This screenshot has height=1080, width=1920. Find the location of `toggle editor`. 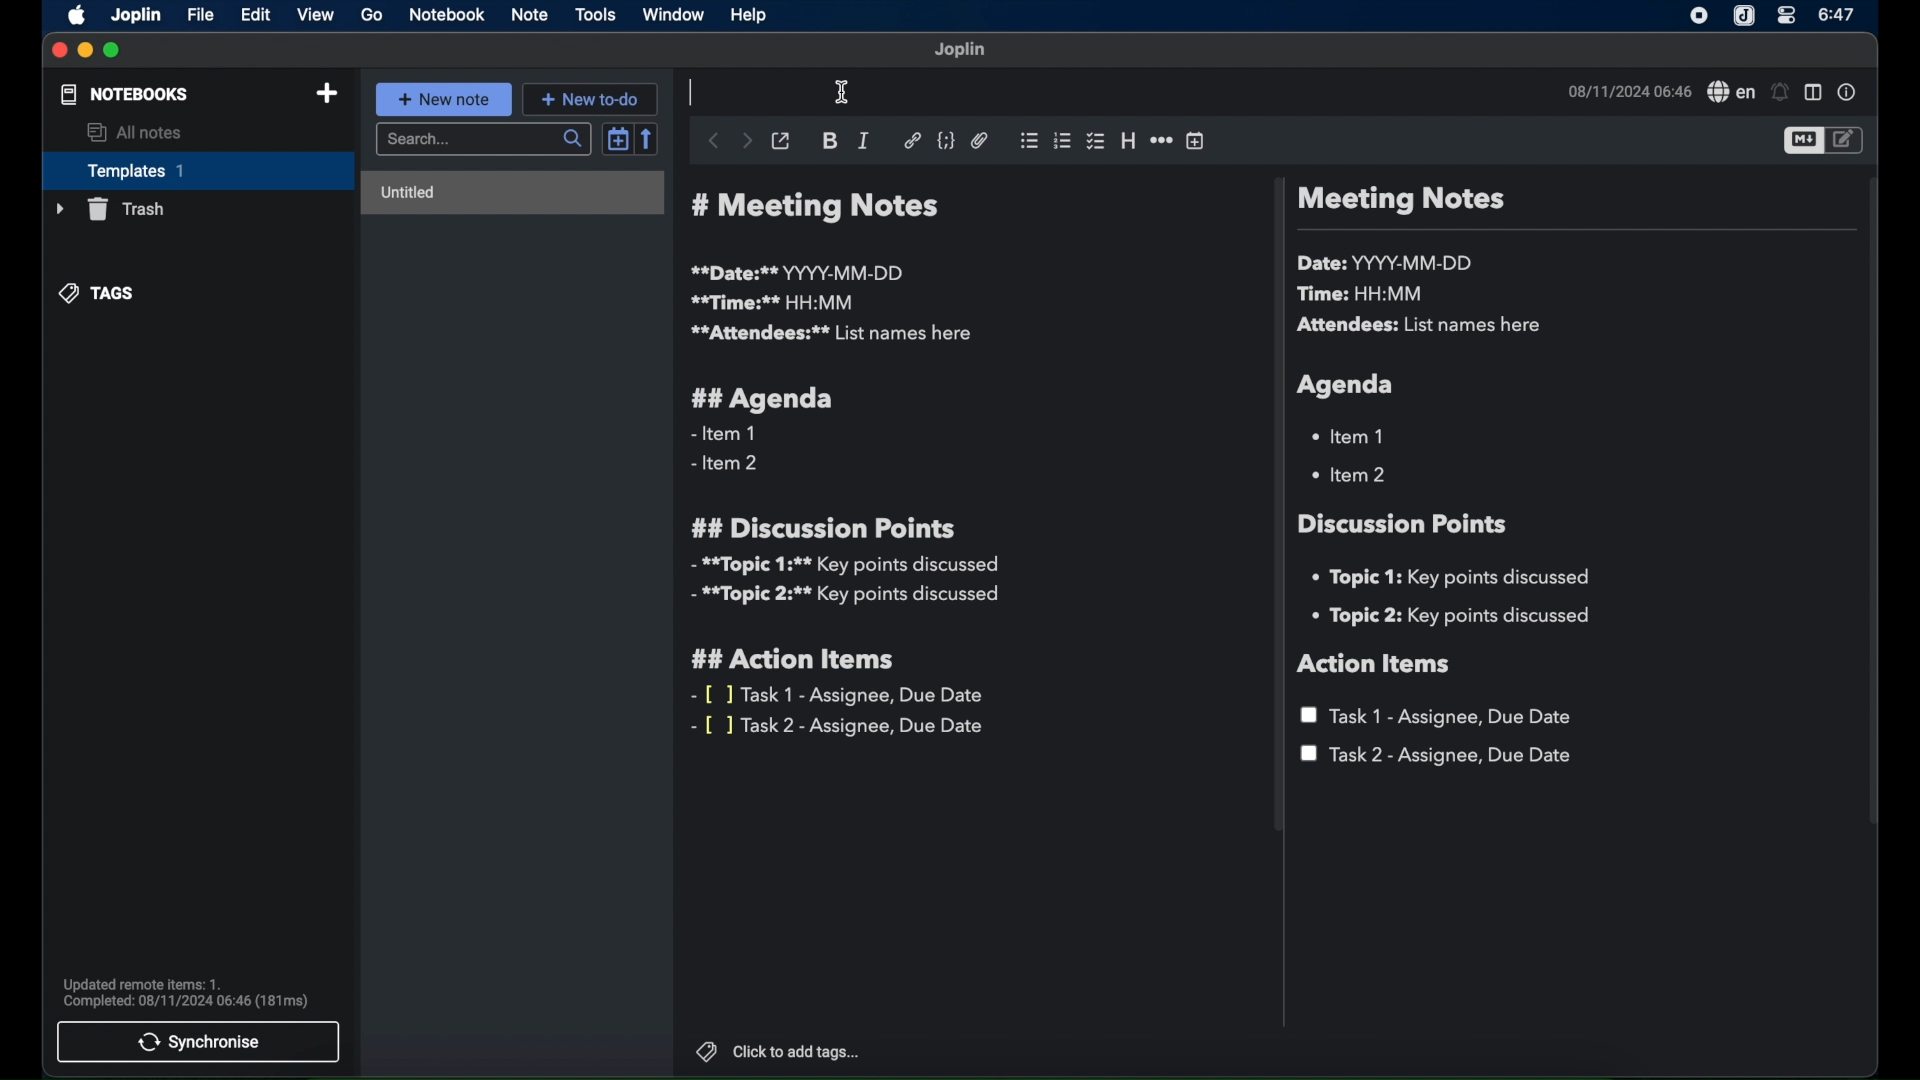

toggle editor is located at coordinates (1800, 142).